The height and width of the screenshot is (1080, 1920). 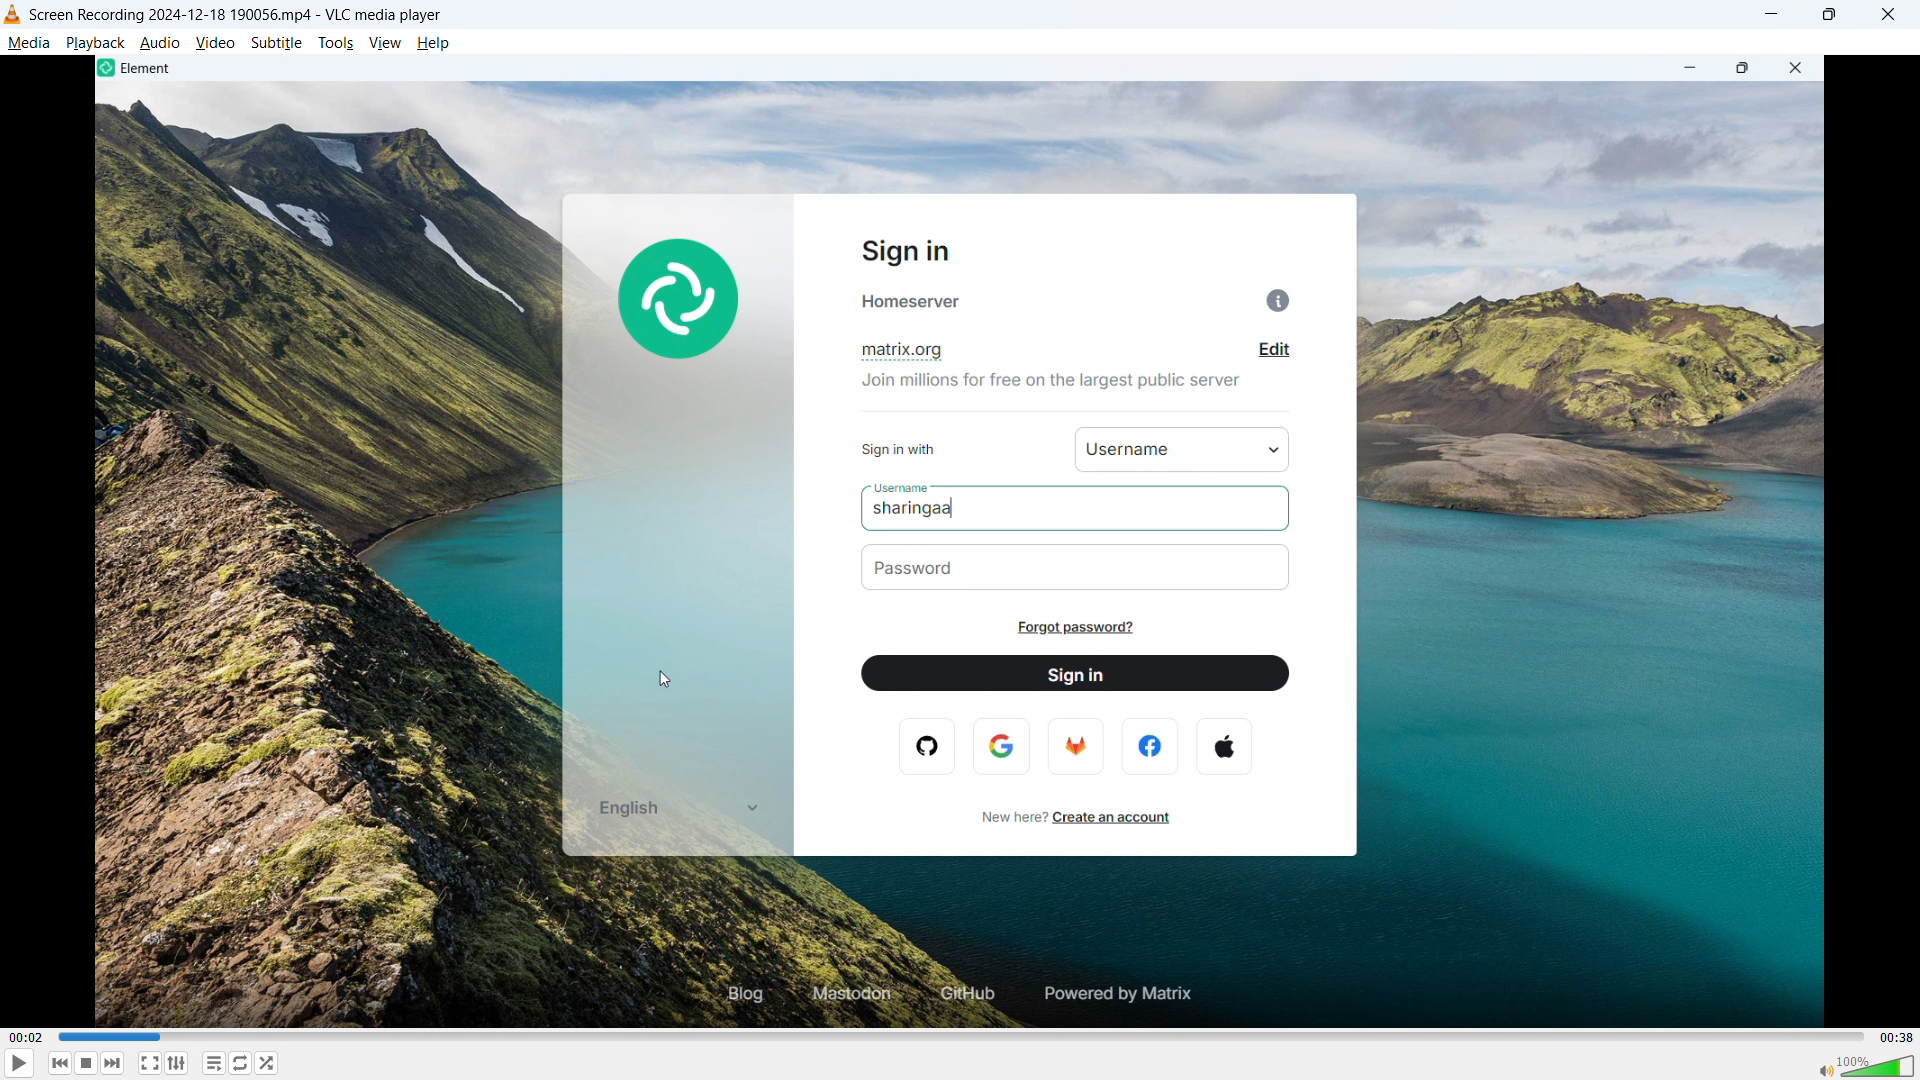 I want to click on Facebook, so click(x=1149, y=745).